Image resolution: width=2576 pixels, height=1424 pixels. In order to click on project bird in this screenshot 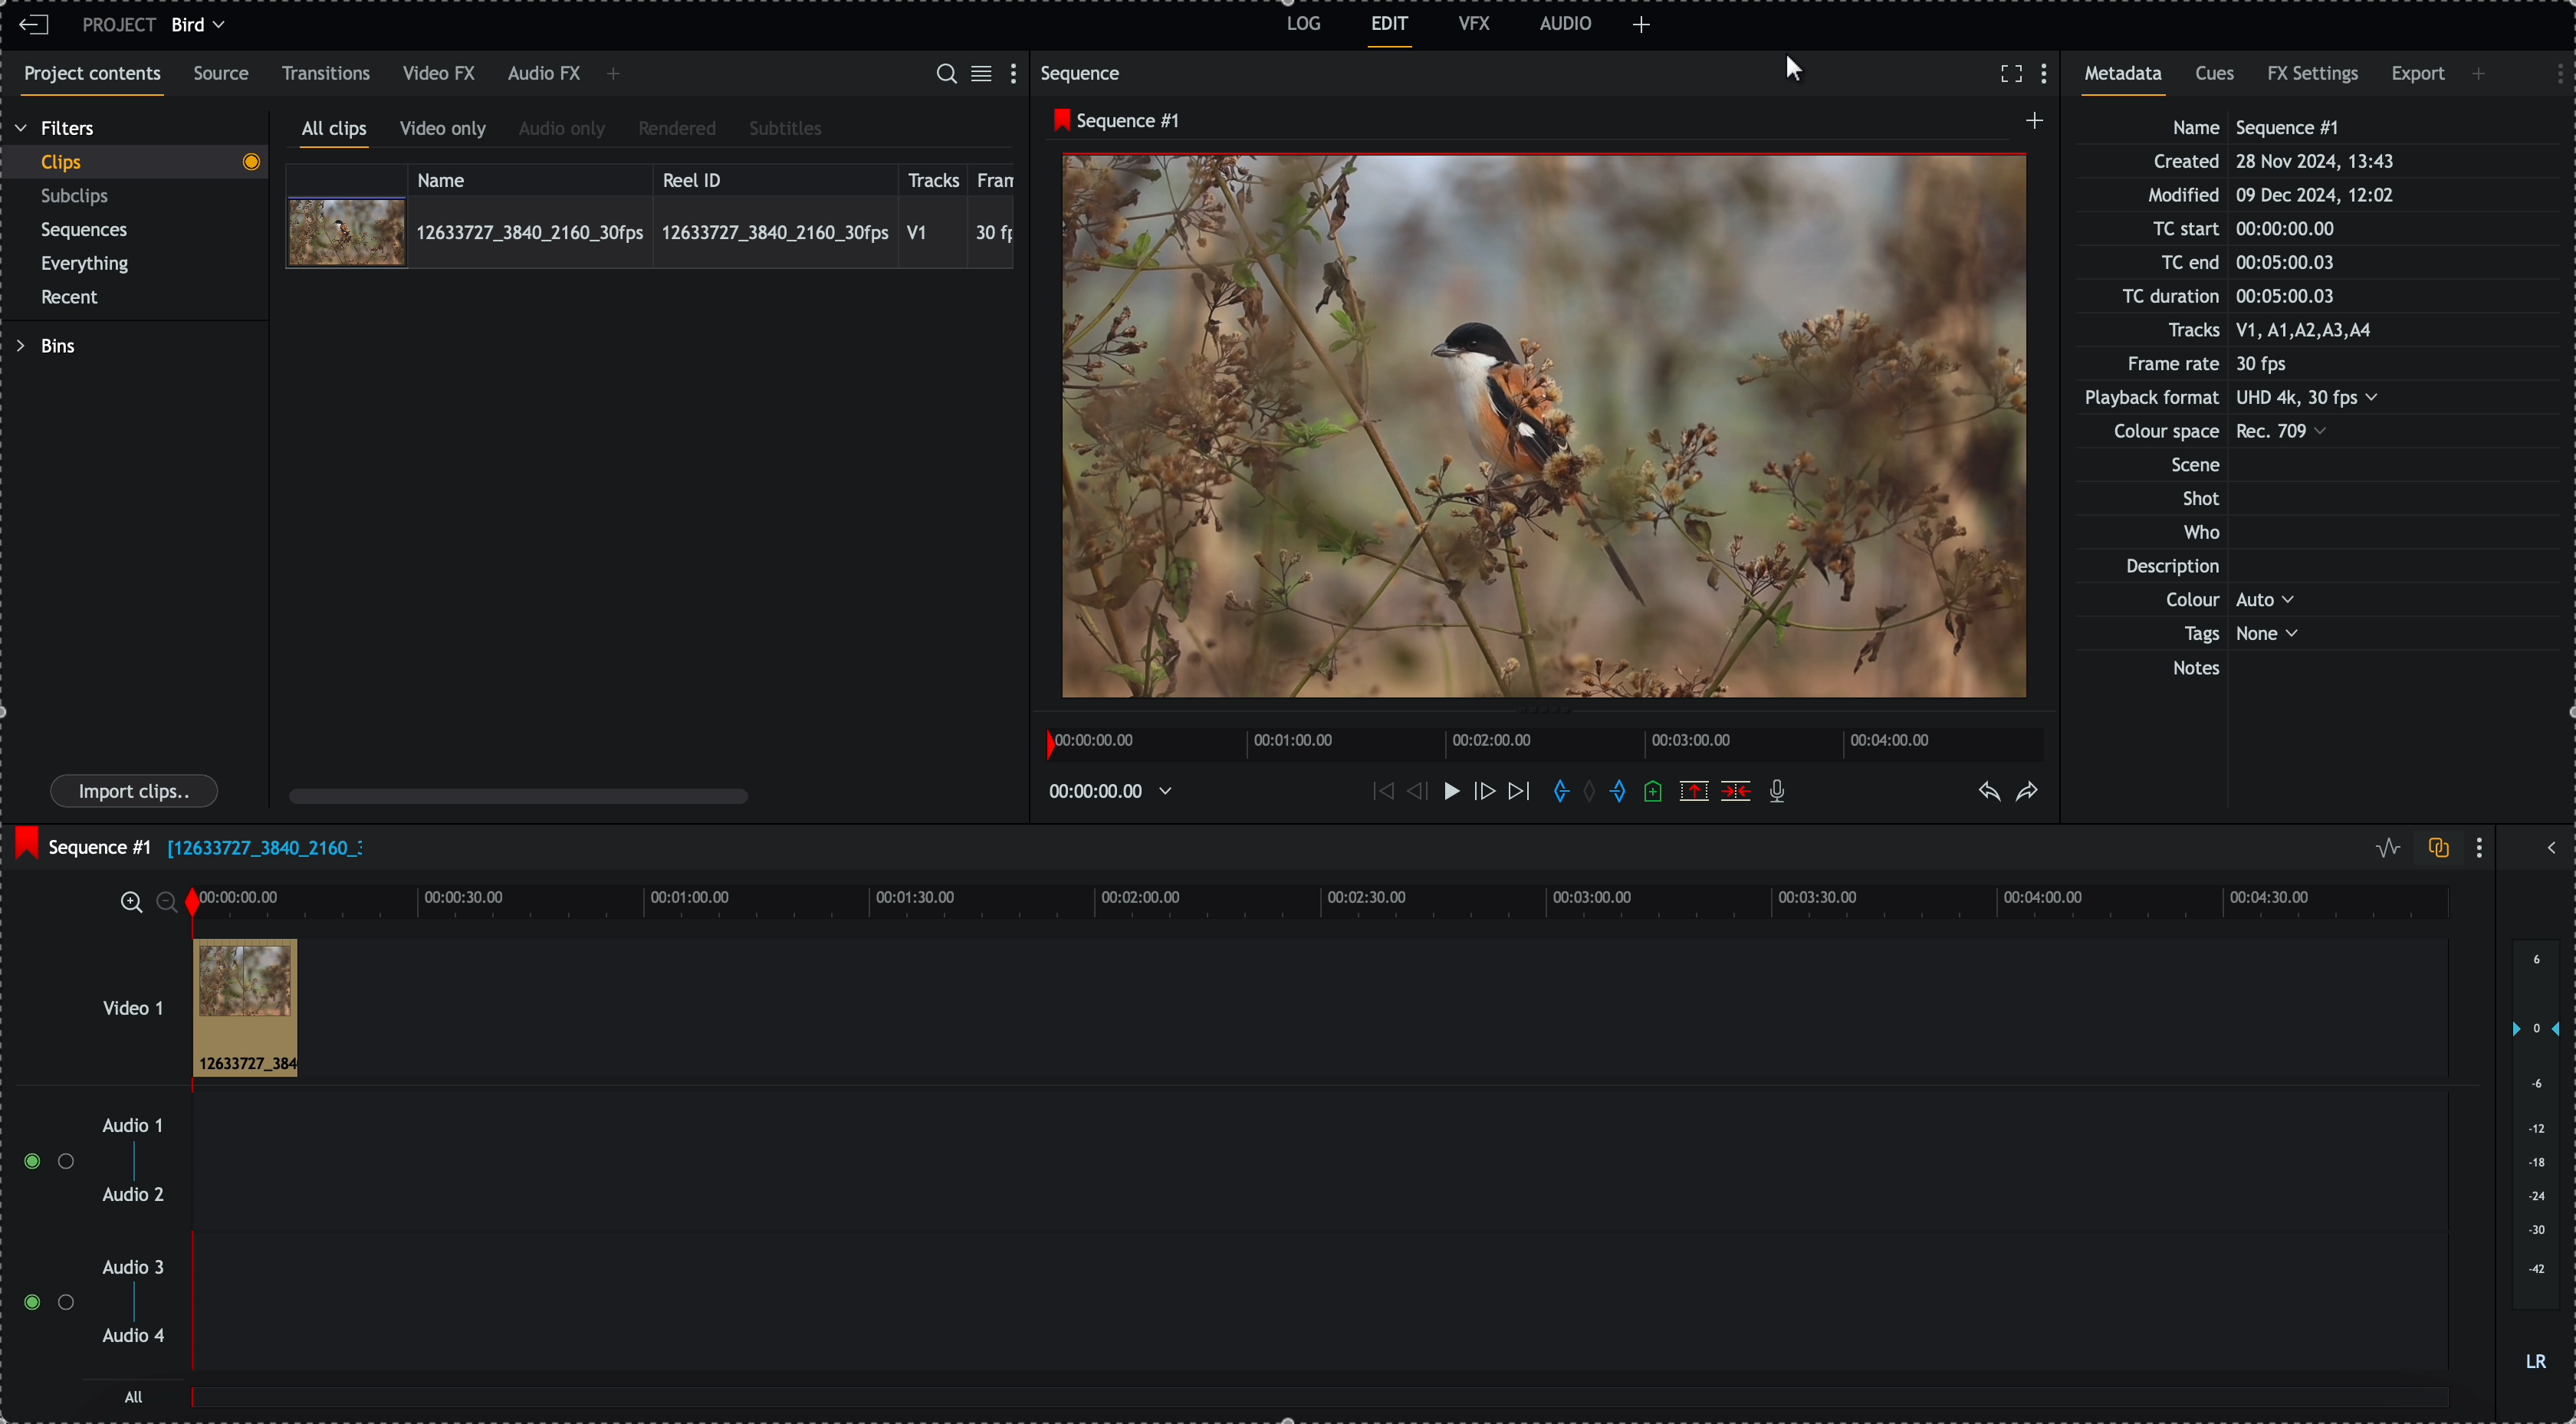, I will do `click(159, 25)`.